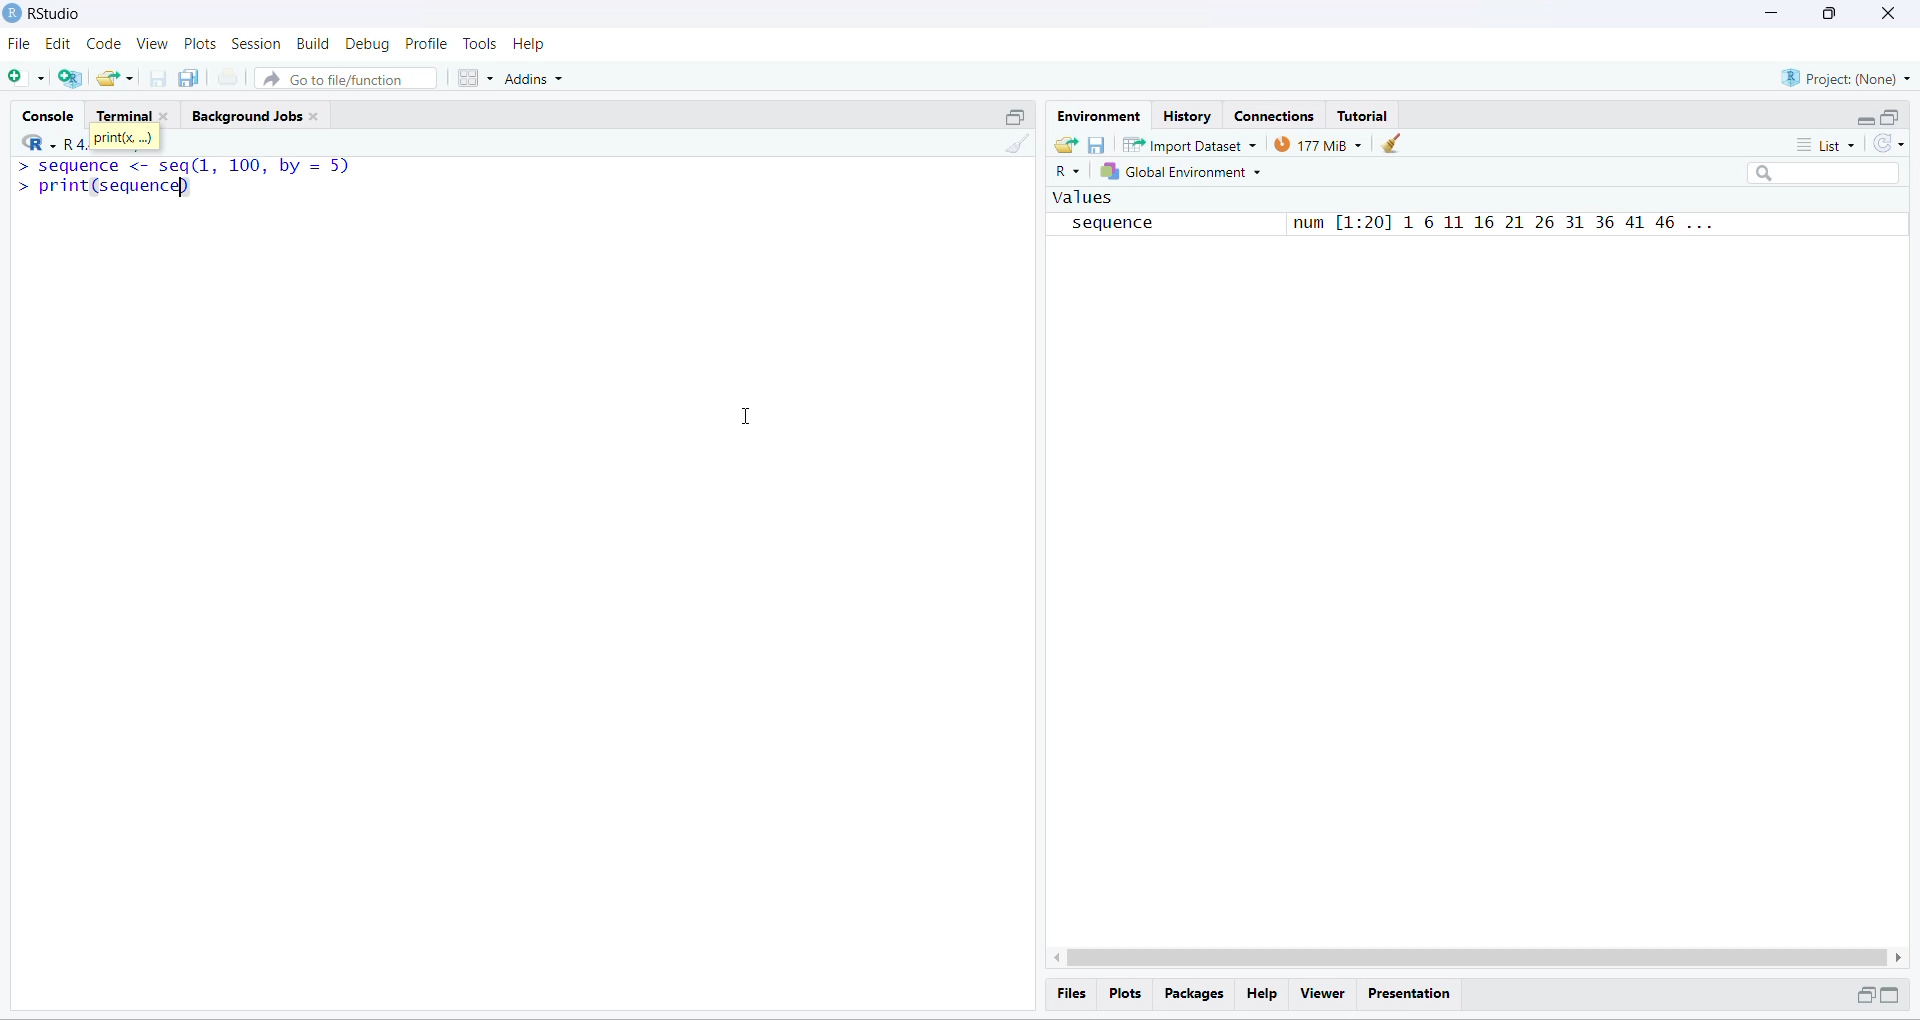  I want to click on maximise, so click(1830, 14).